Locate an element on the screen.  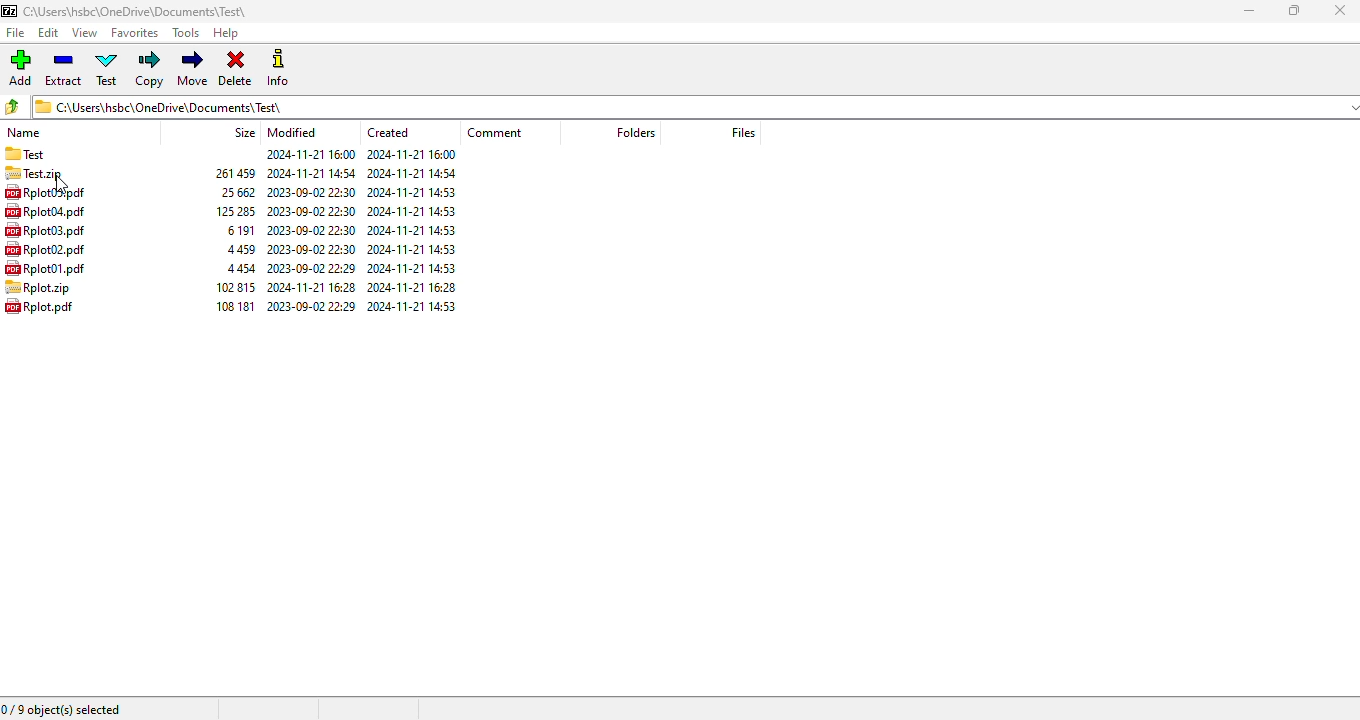
modified date & time is located at coordinates (311, 192).